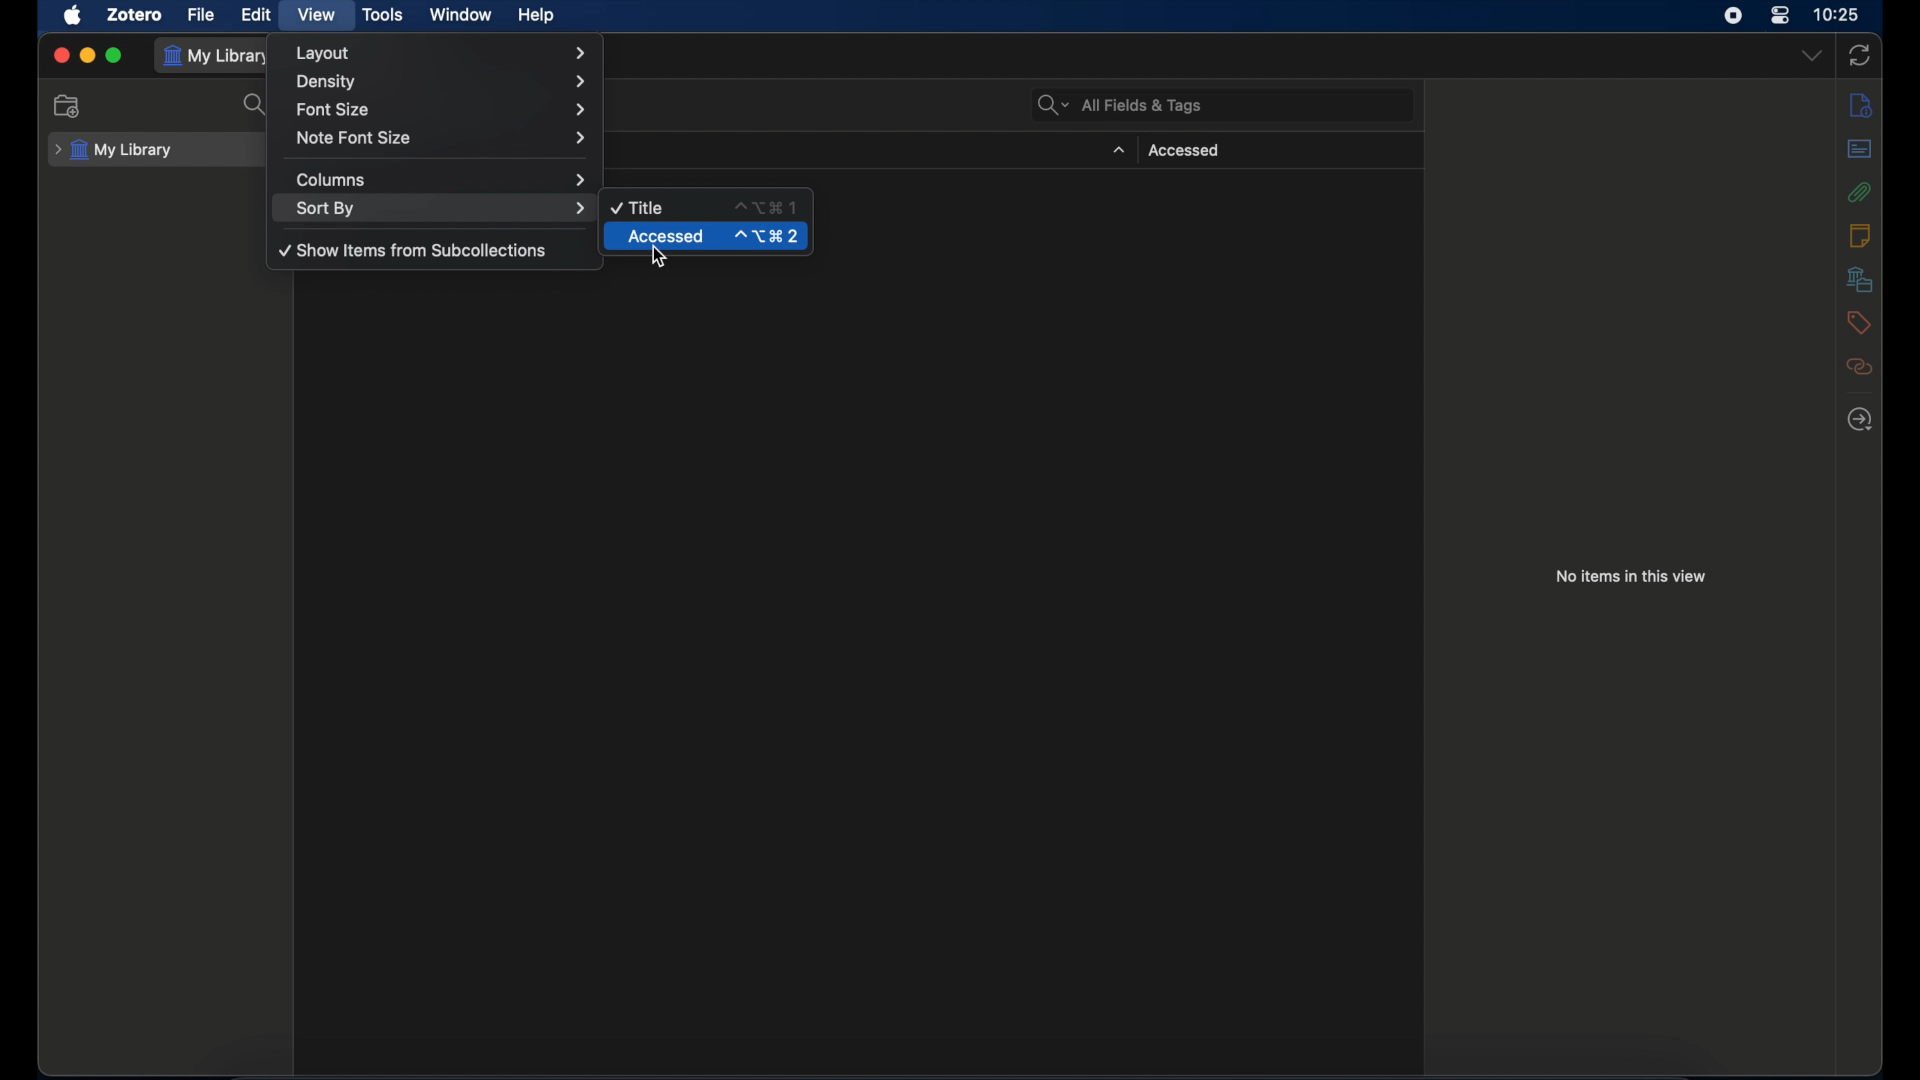  What do you see at coordinates (764, 206) in the screenshot?
I see `shortcut` at bounding box center [764, 206].